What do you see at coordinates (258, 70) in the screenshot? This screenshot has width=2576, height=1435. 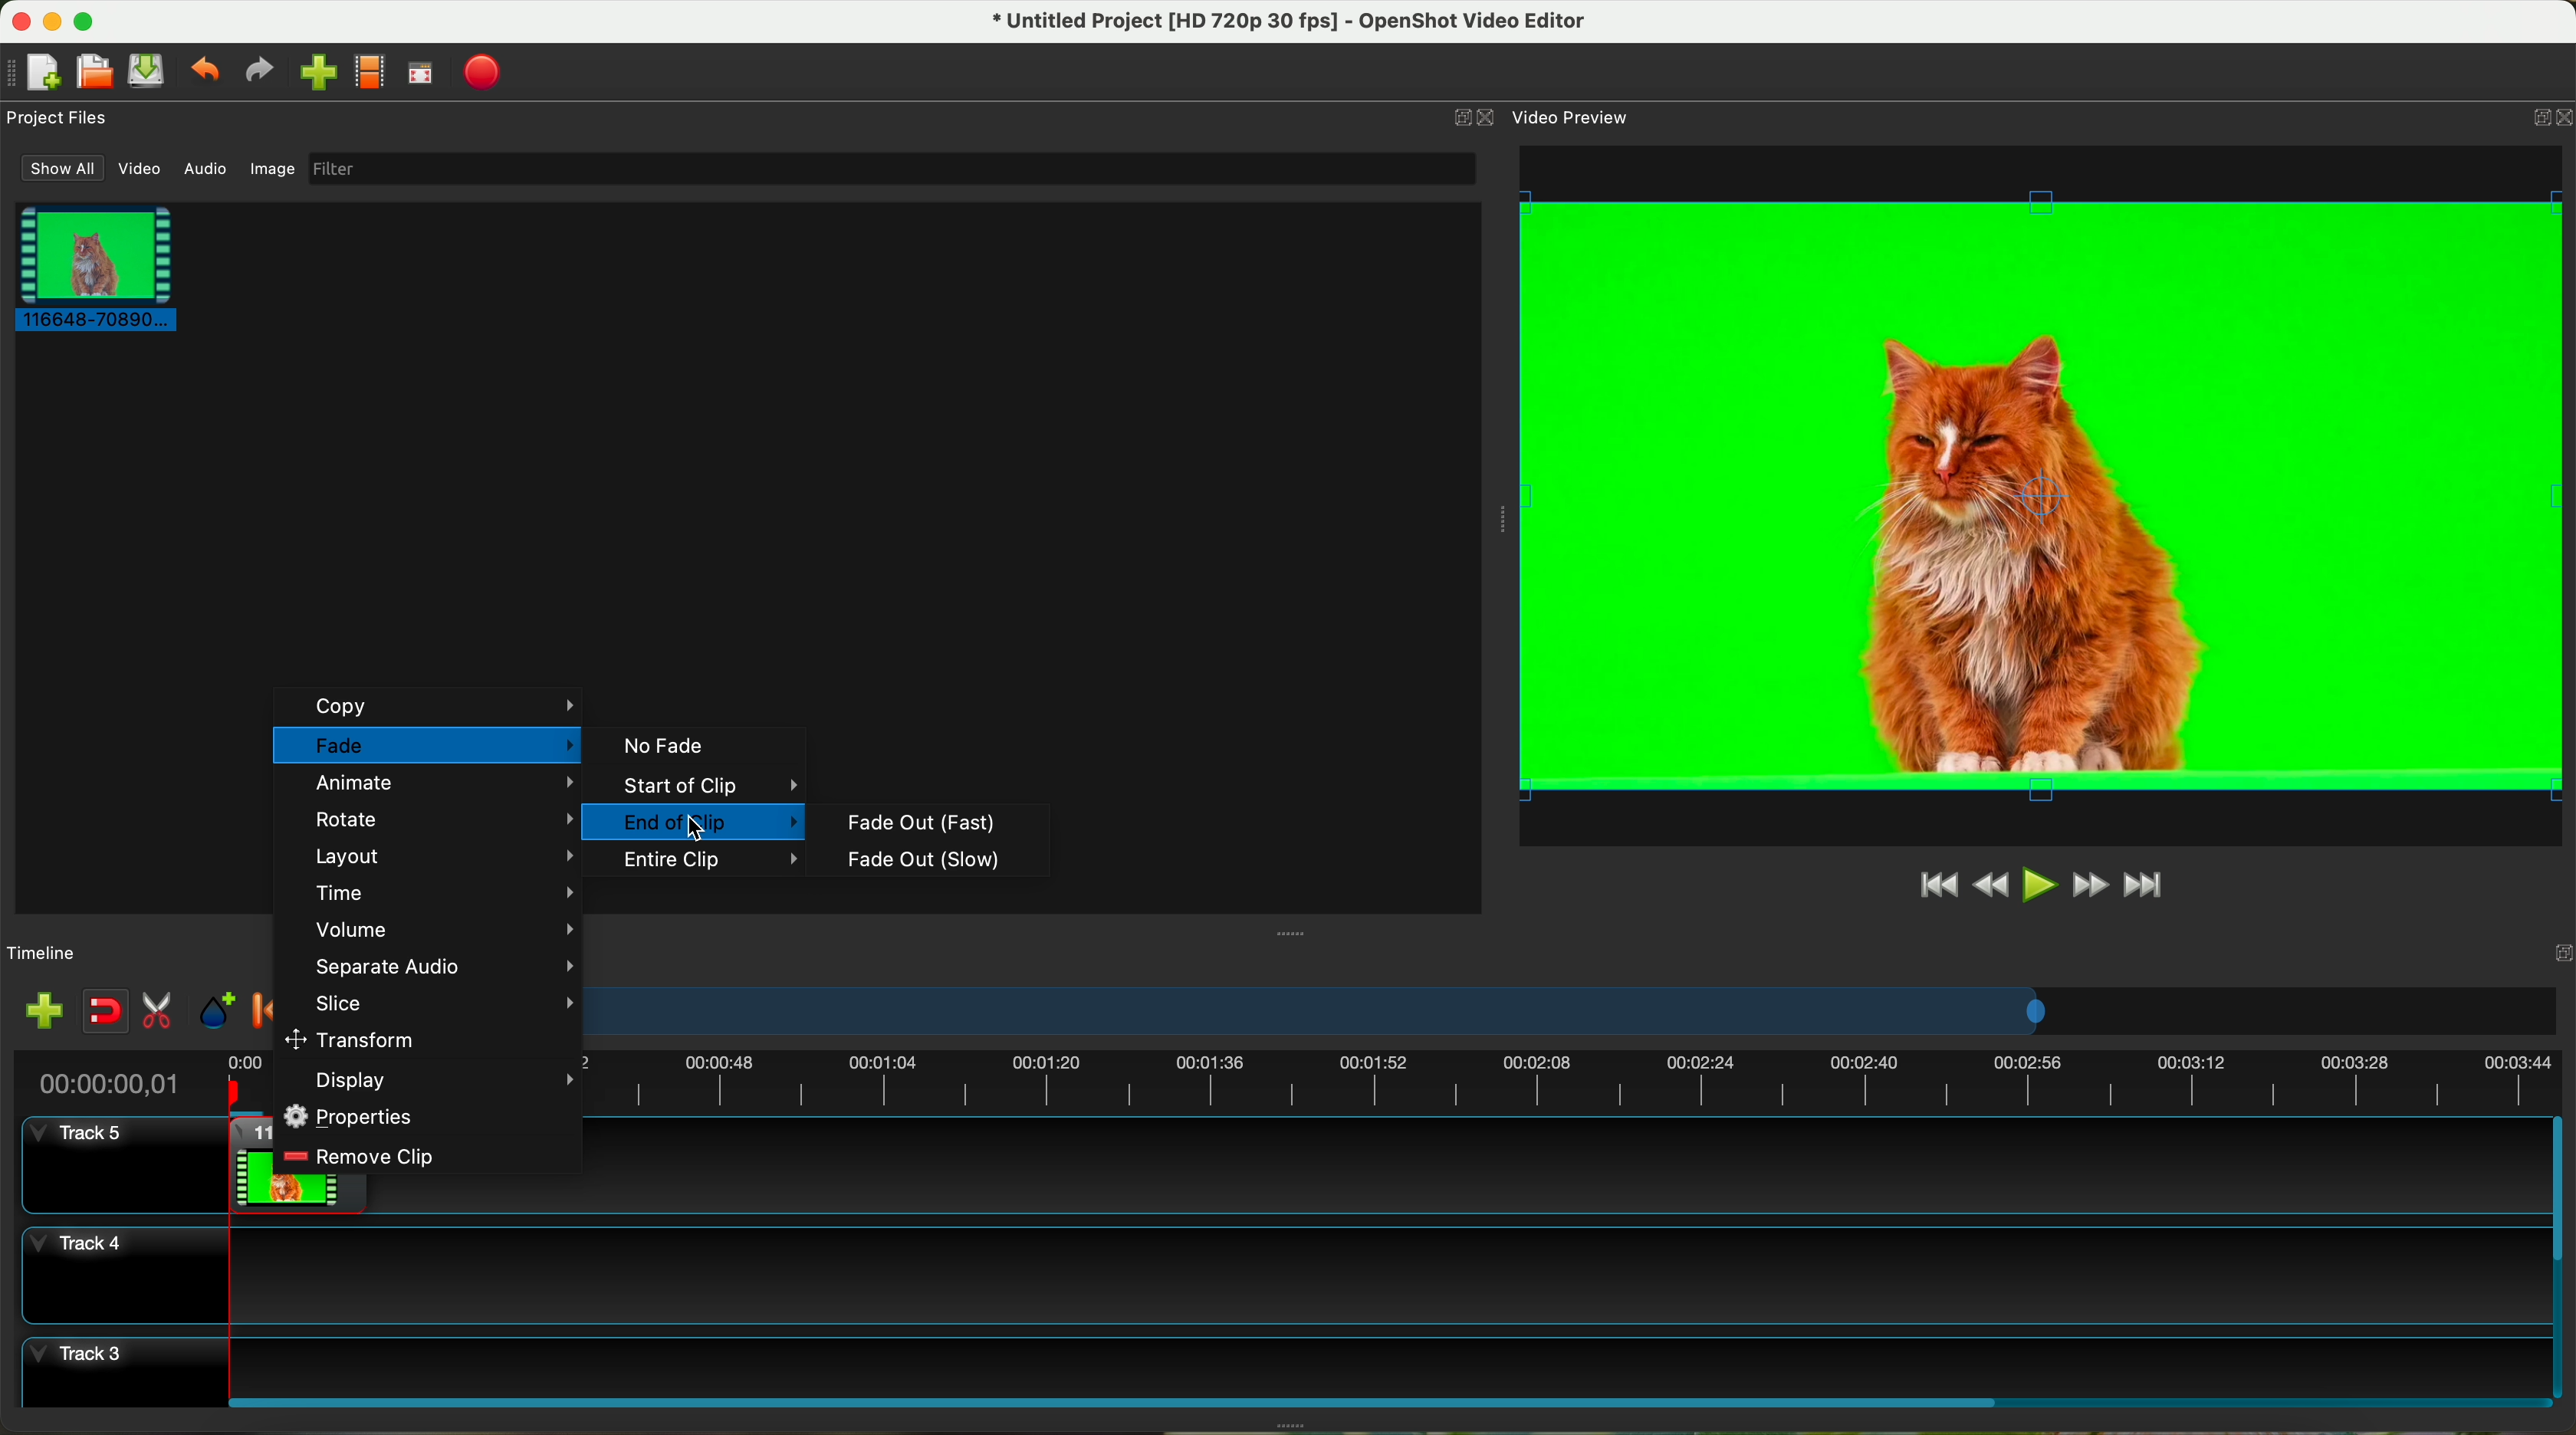 I see `redo` at bounding box center [258, 70].